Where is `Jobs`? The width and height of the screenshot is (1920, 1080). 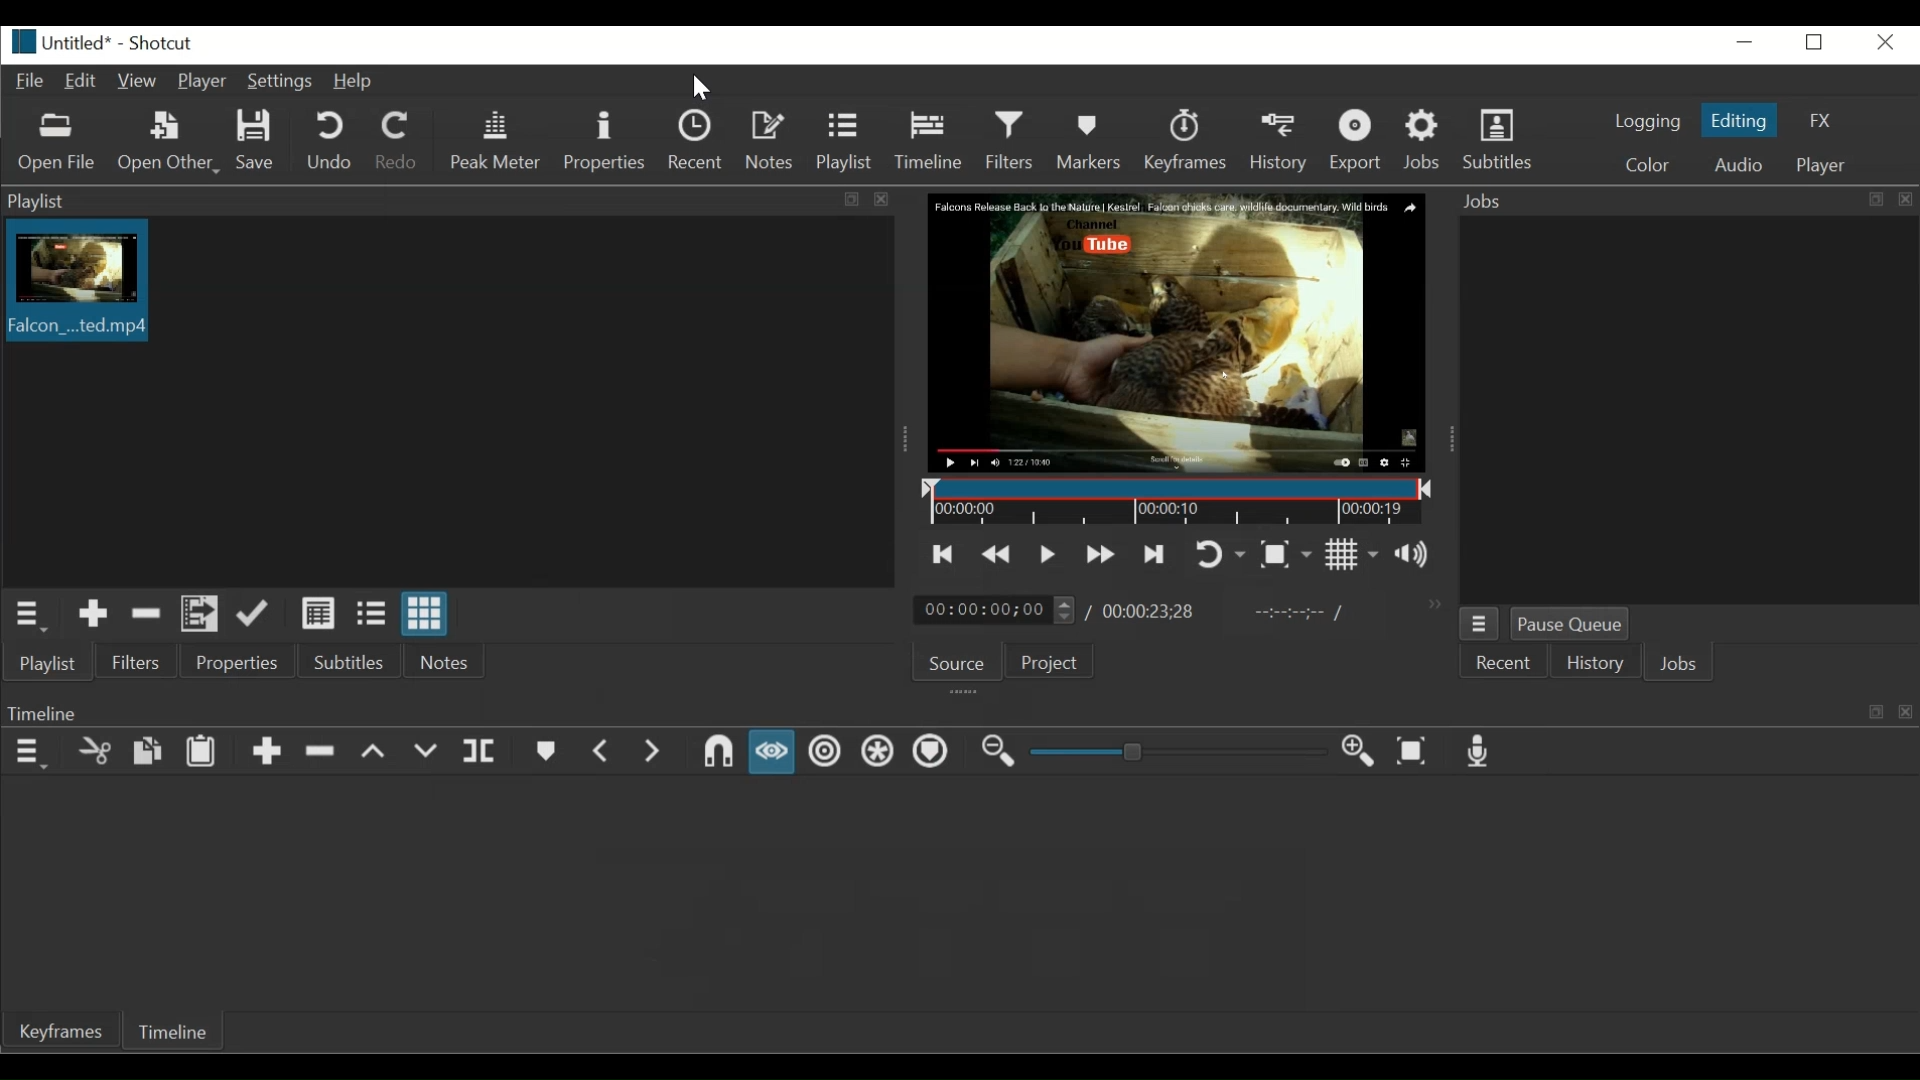 Jobs is located at coordinates (1679, 665).